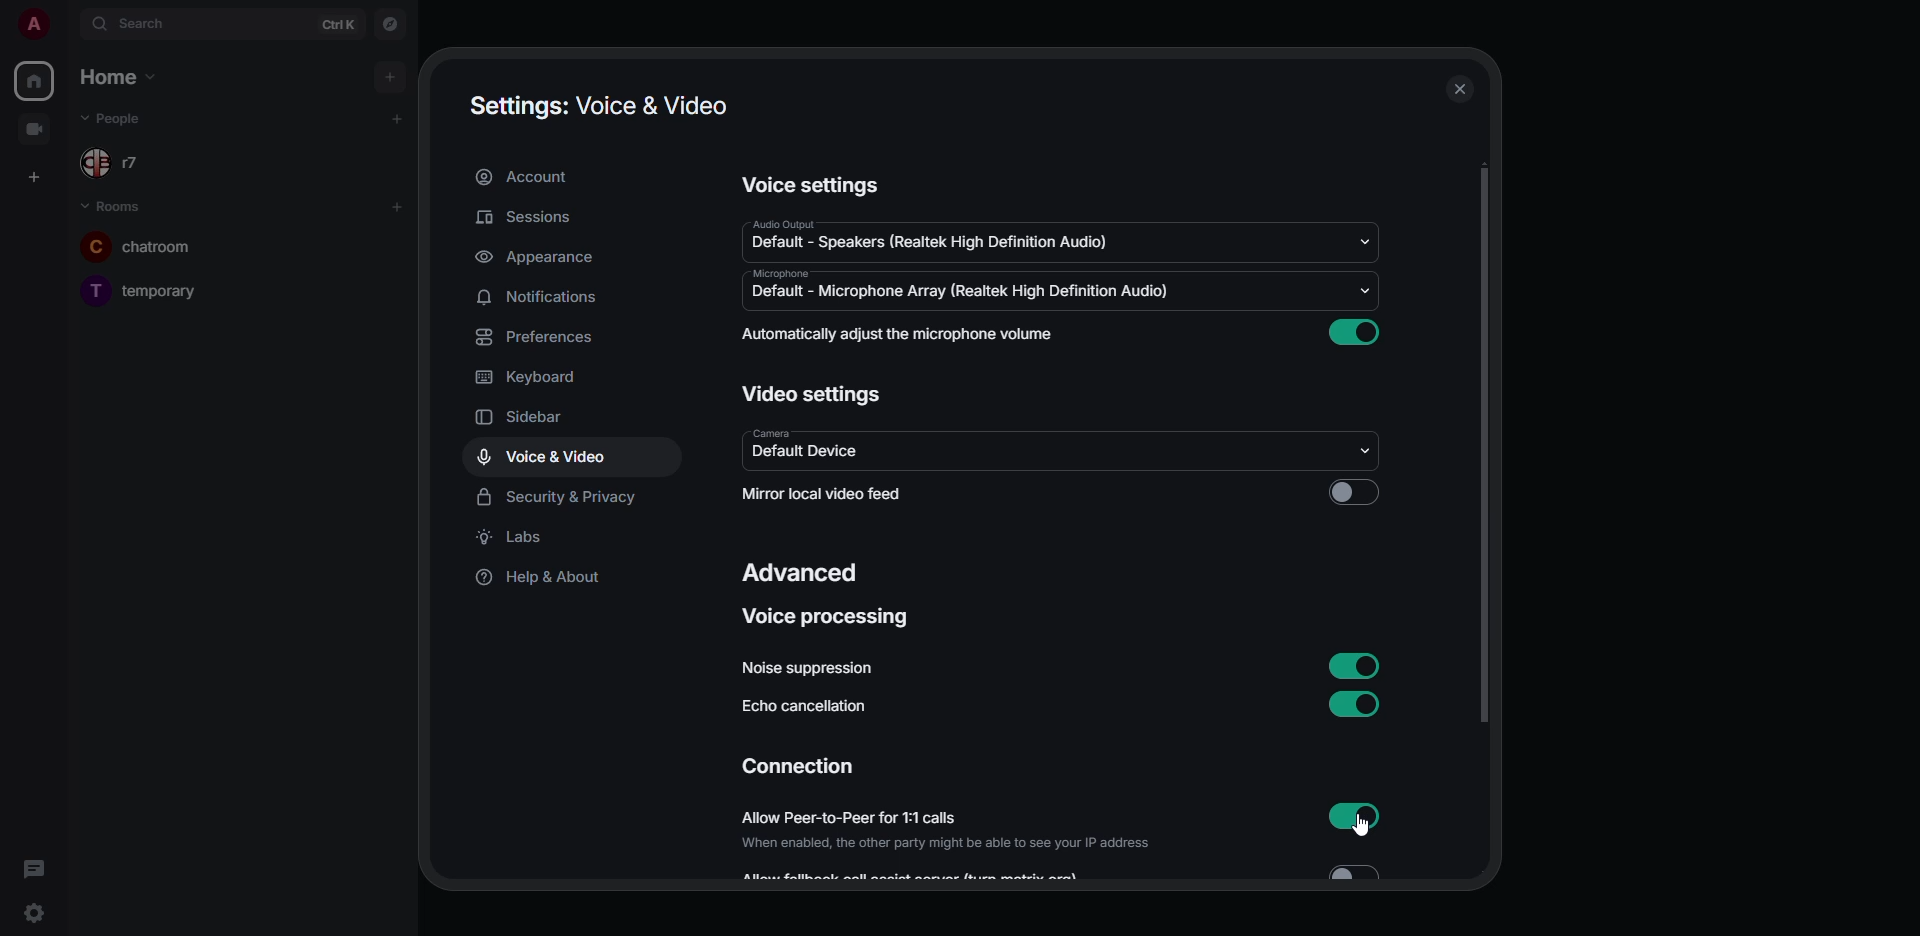  Describe the element at coordinates (1353, 491) in the screenshot. I see `click to enable` at that location.